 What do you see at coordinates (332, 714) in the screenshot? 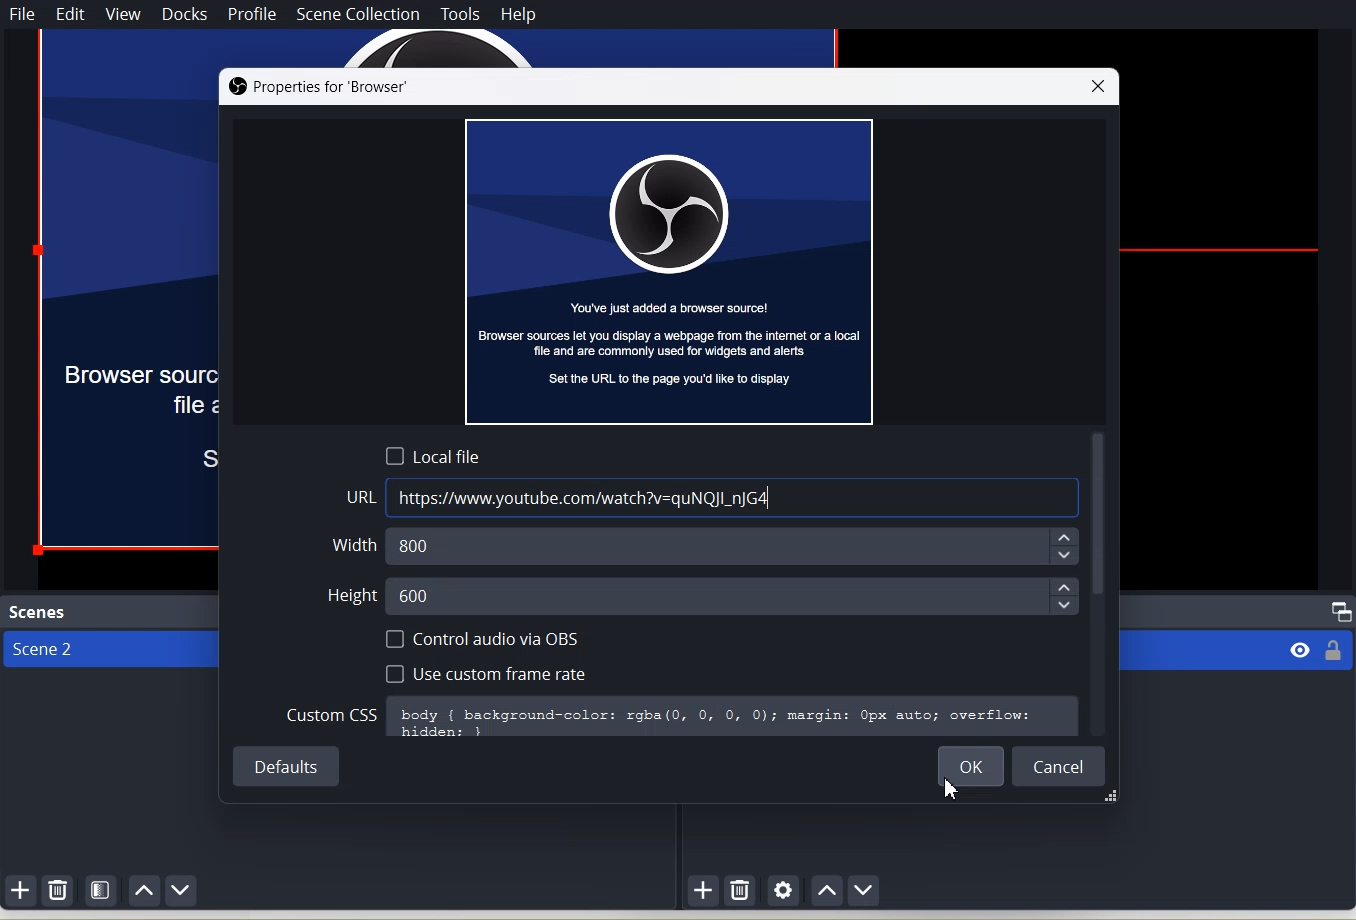
I see `Custom CSS` at bounding box center [332, 714].